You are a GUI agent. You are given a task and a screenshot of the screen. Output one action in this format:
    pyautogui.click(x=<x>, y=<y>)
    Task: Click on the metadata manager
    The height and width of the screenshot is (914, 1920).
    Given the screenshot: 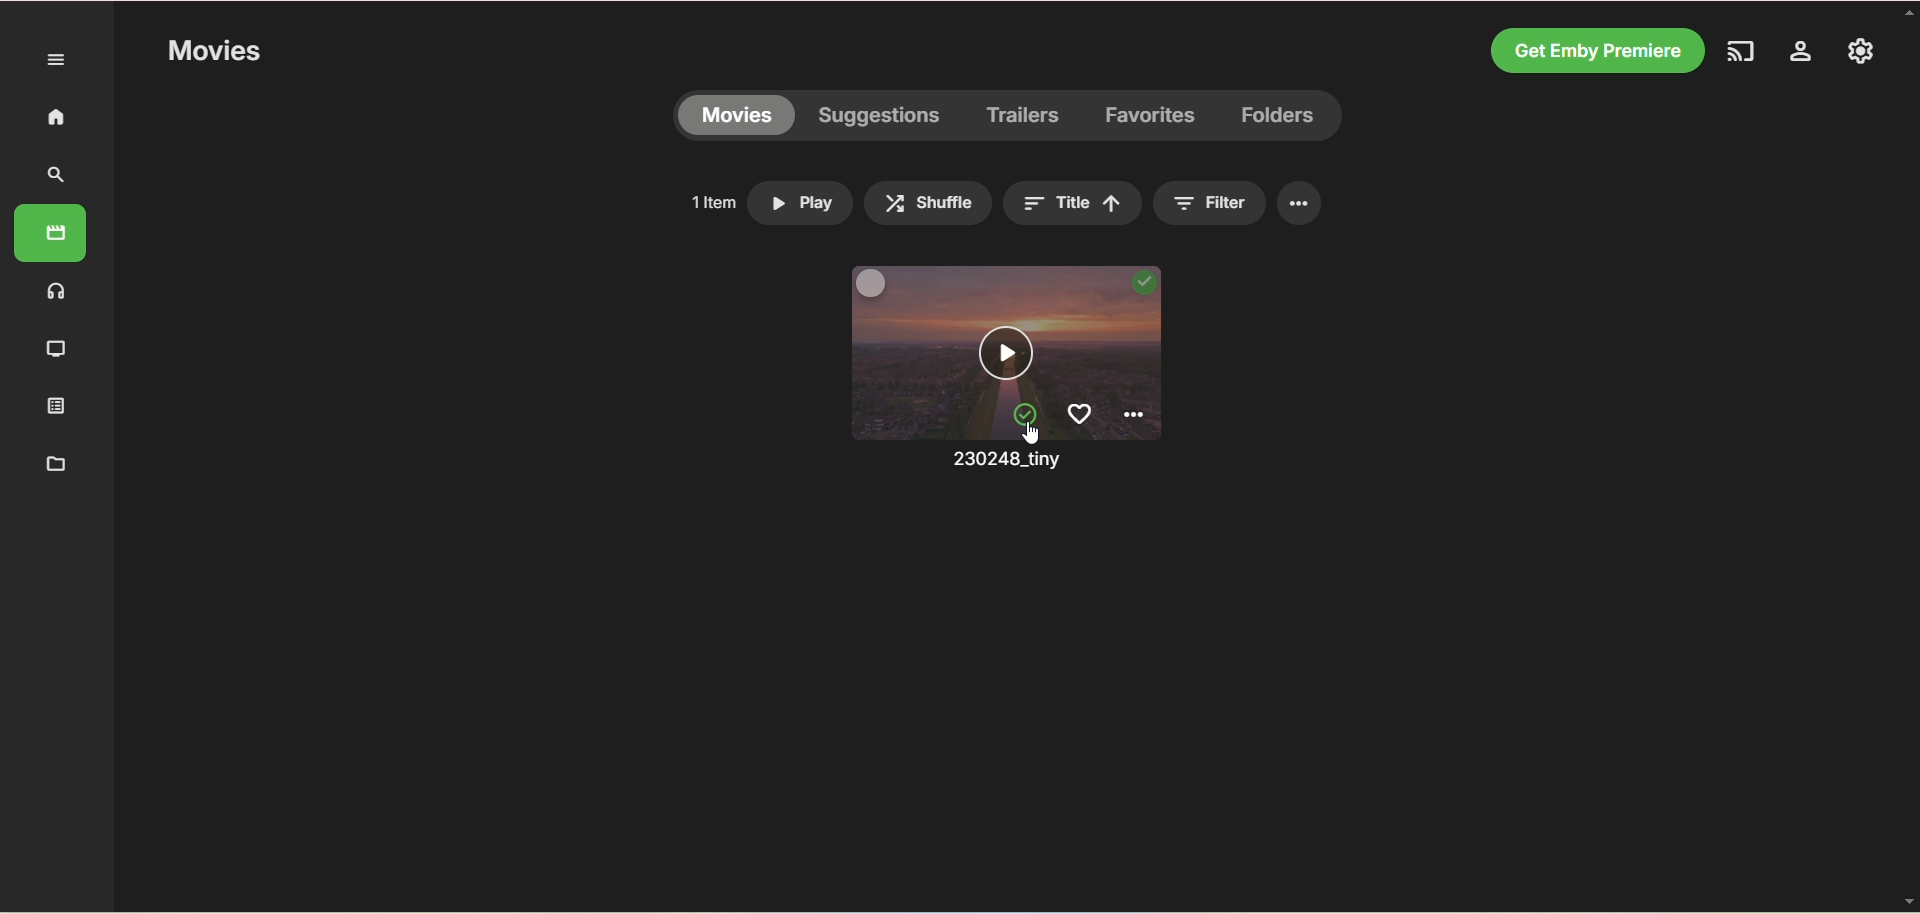 What is the action you would take?
    pyautogui.click(x=52, y=464)
    